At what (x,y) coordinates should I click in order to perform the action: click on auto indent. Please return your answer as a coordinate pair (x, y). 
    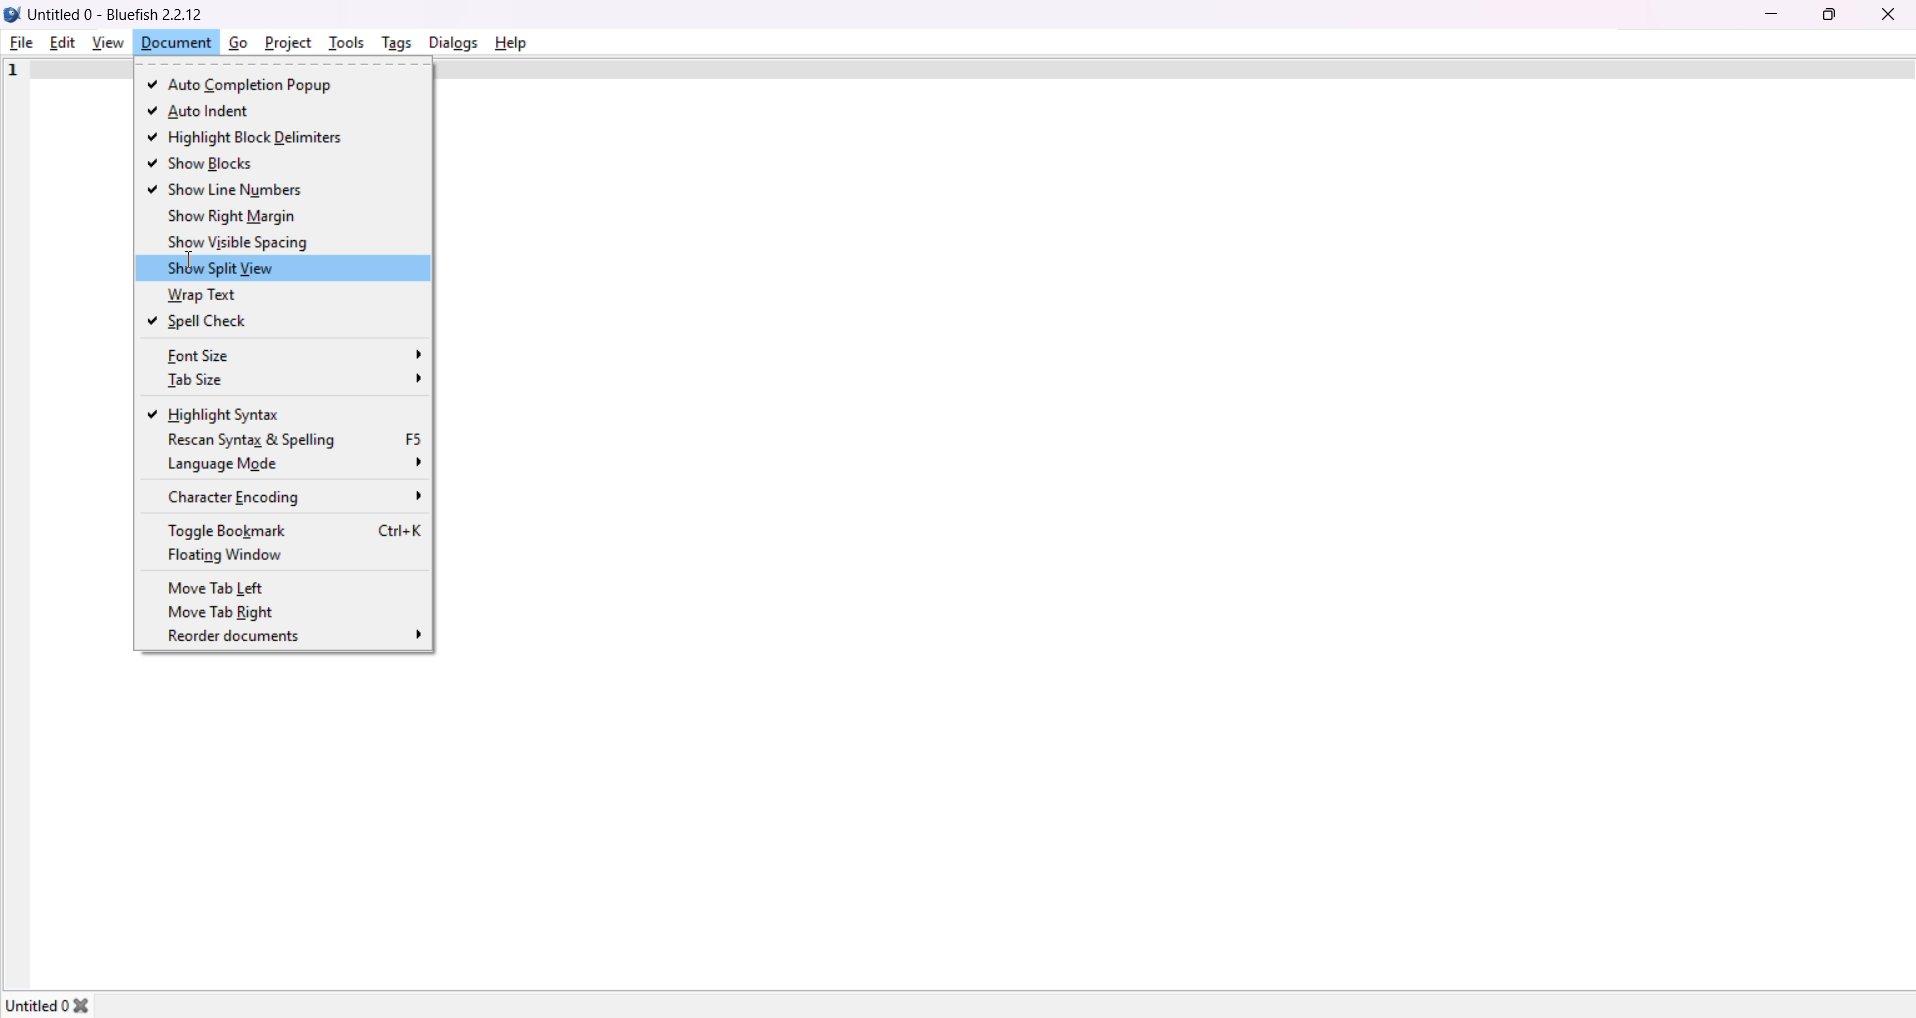
    Looking at the image, I should click on (200, 111).